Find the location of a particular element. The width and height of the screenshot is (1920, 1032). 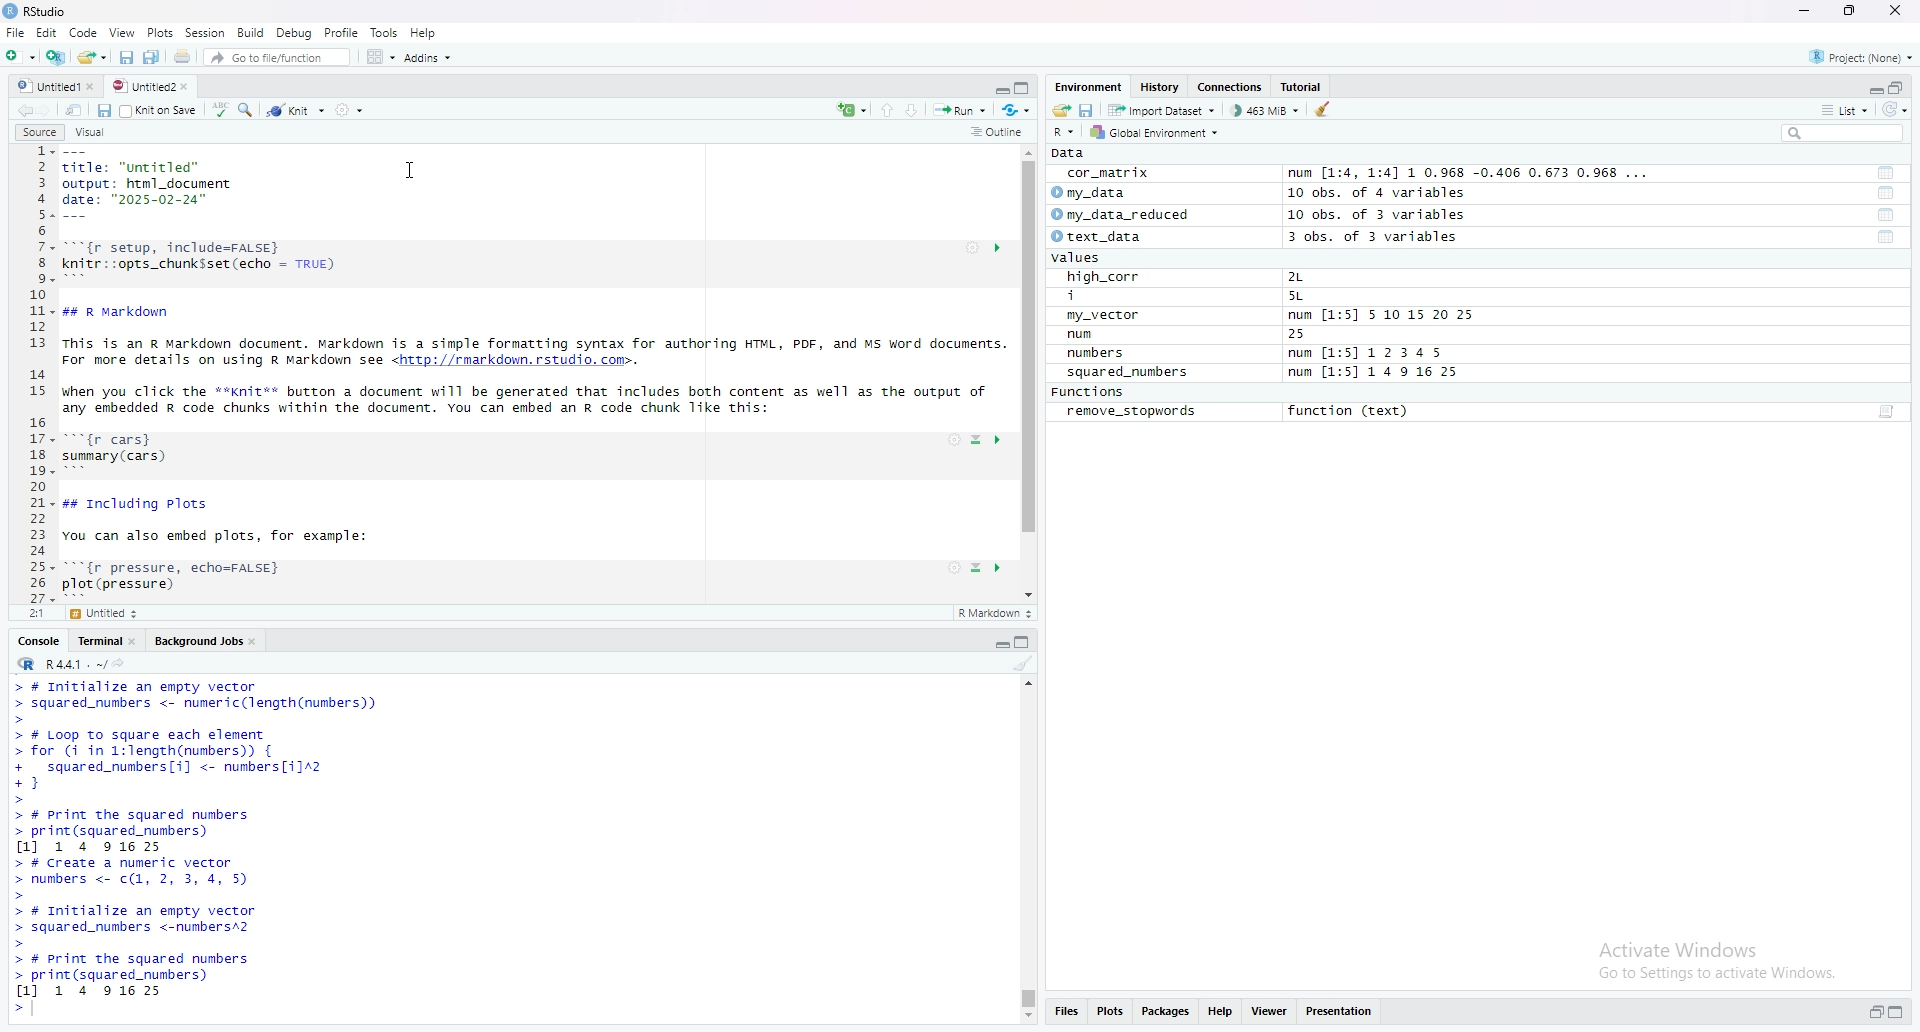

close is located at coordinates (256, 641).